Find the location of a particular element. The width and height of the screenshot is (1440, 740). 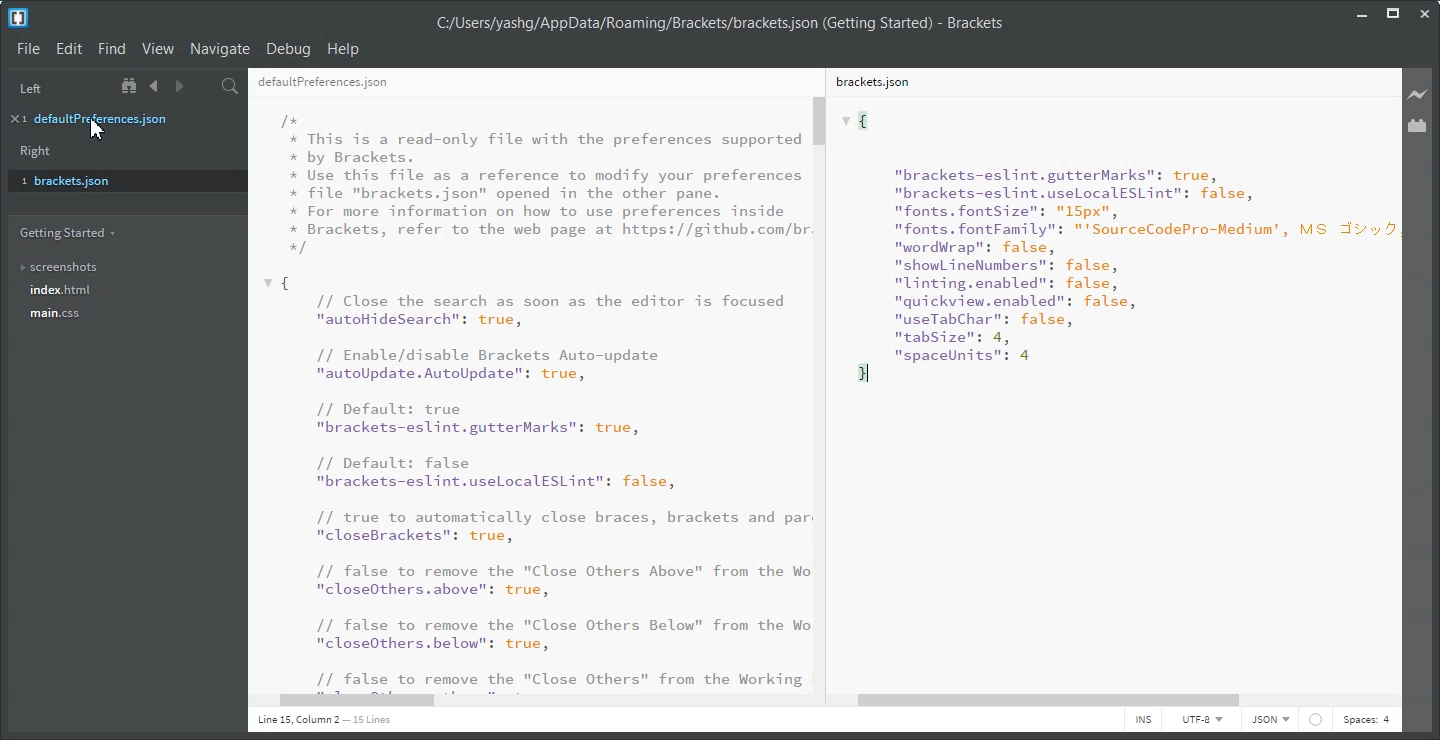

brackets.json File is located at coordinates (1103, 81).